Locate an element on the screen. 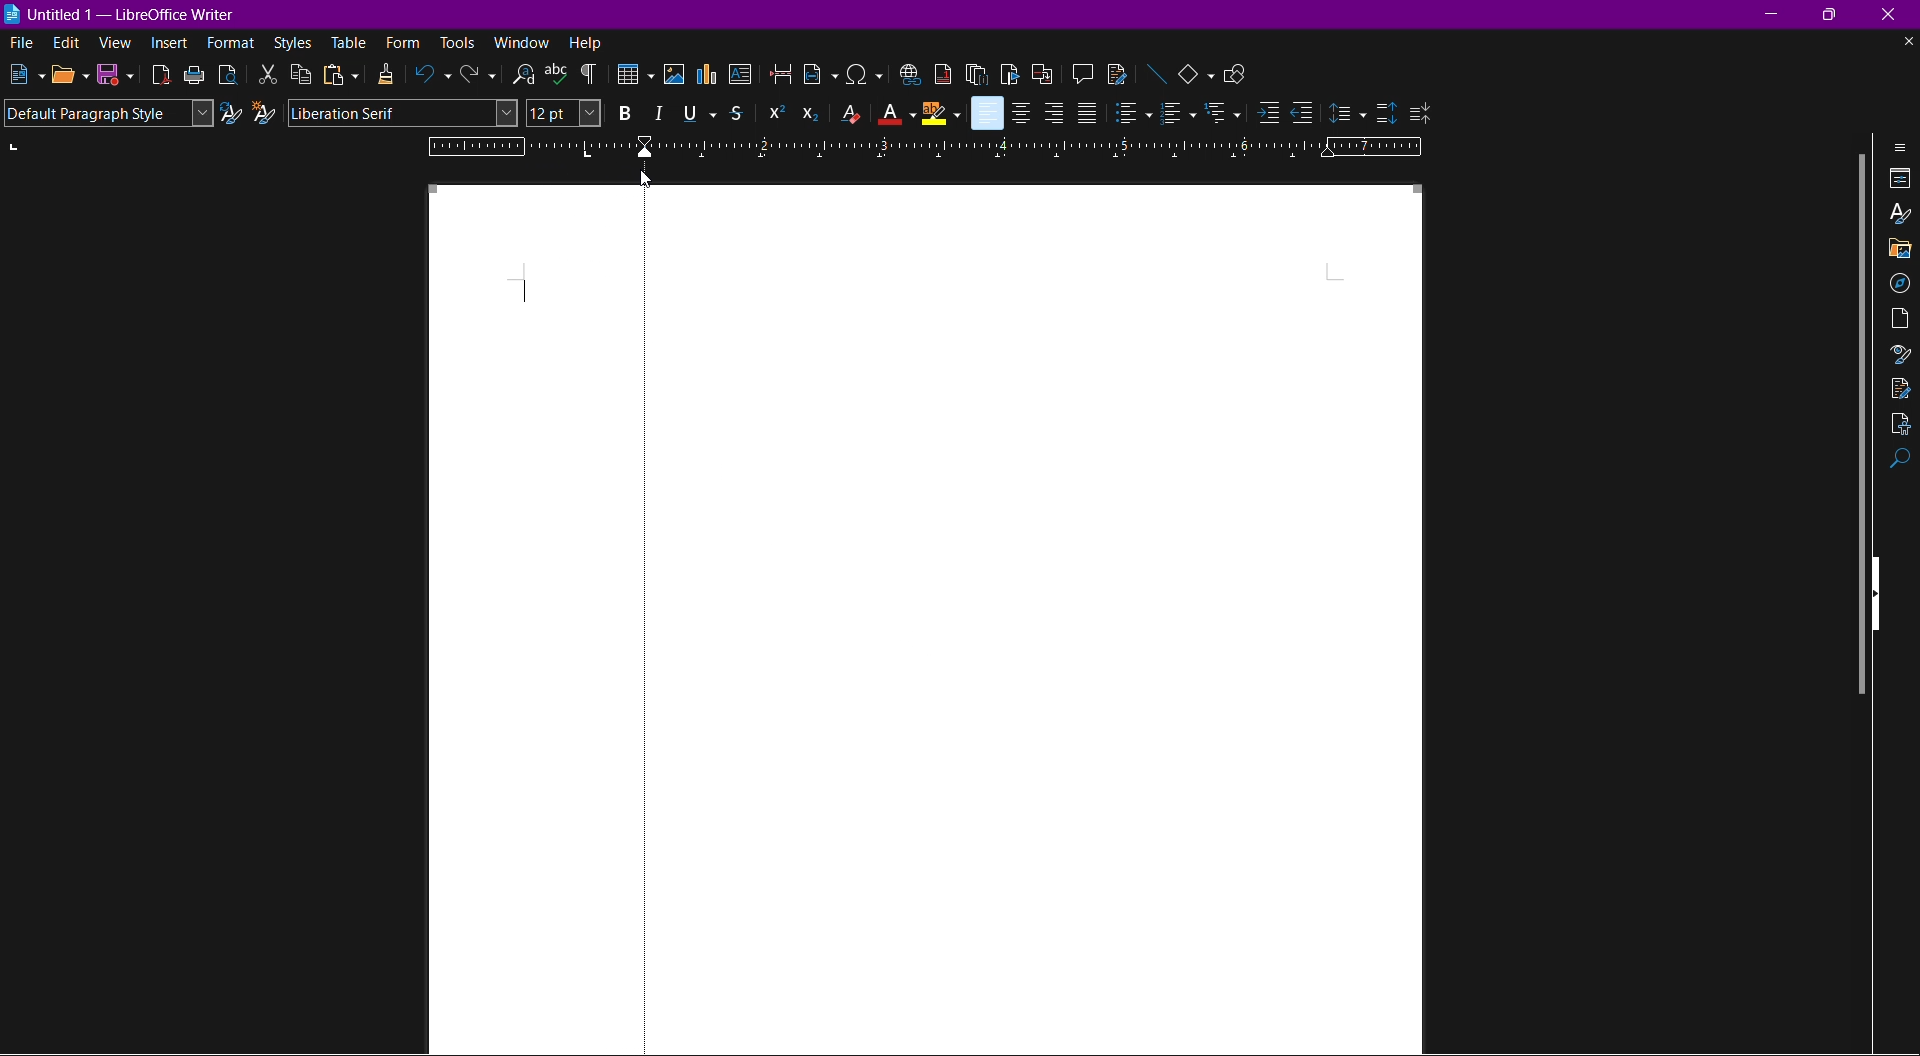 The height and width of the screenshot is (1056, 1920). Strikethrough is located at coordinates (740, 113).